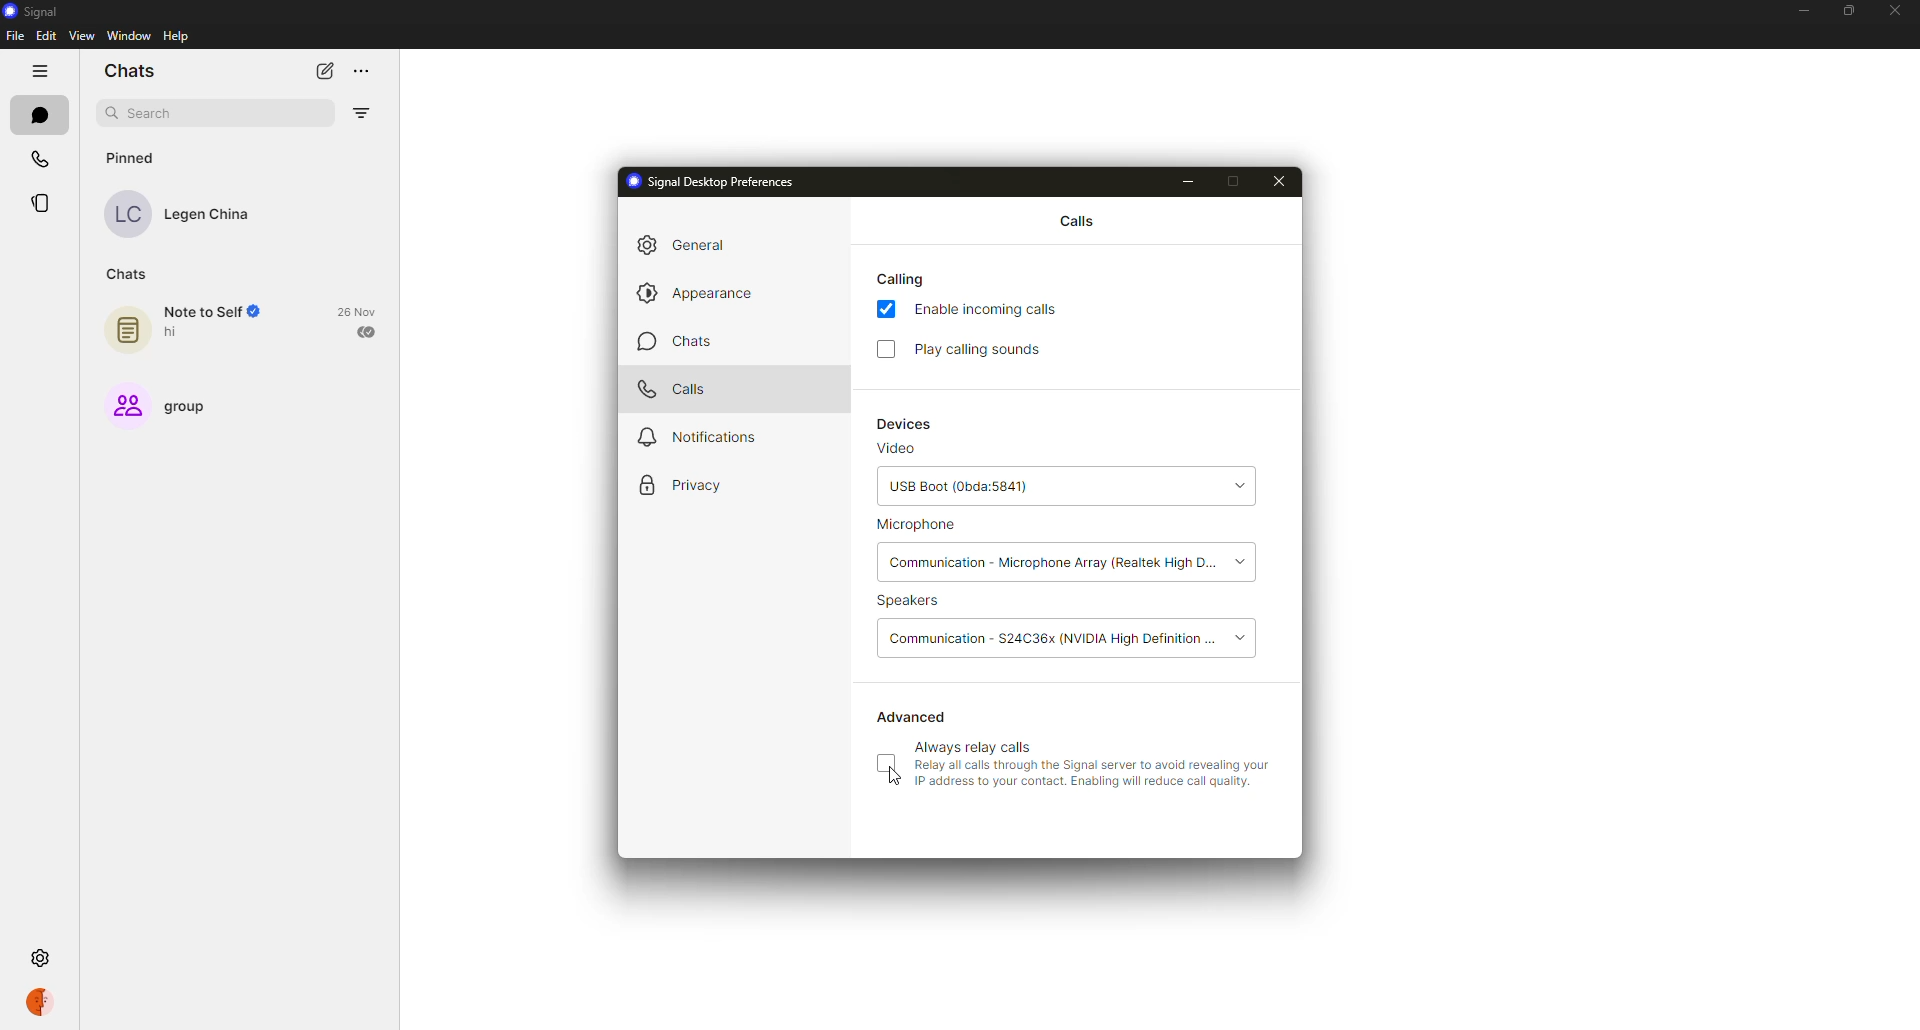  I want to click on click to enable, so click(885, 348).